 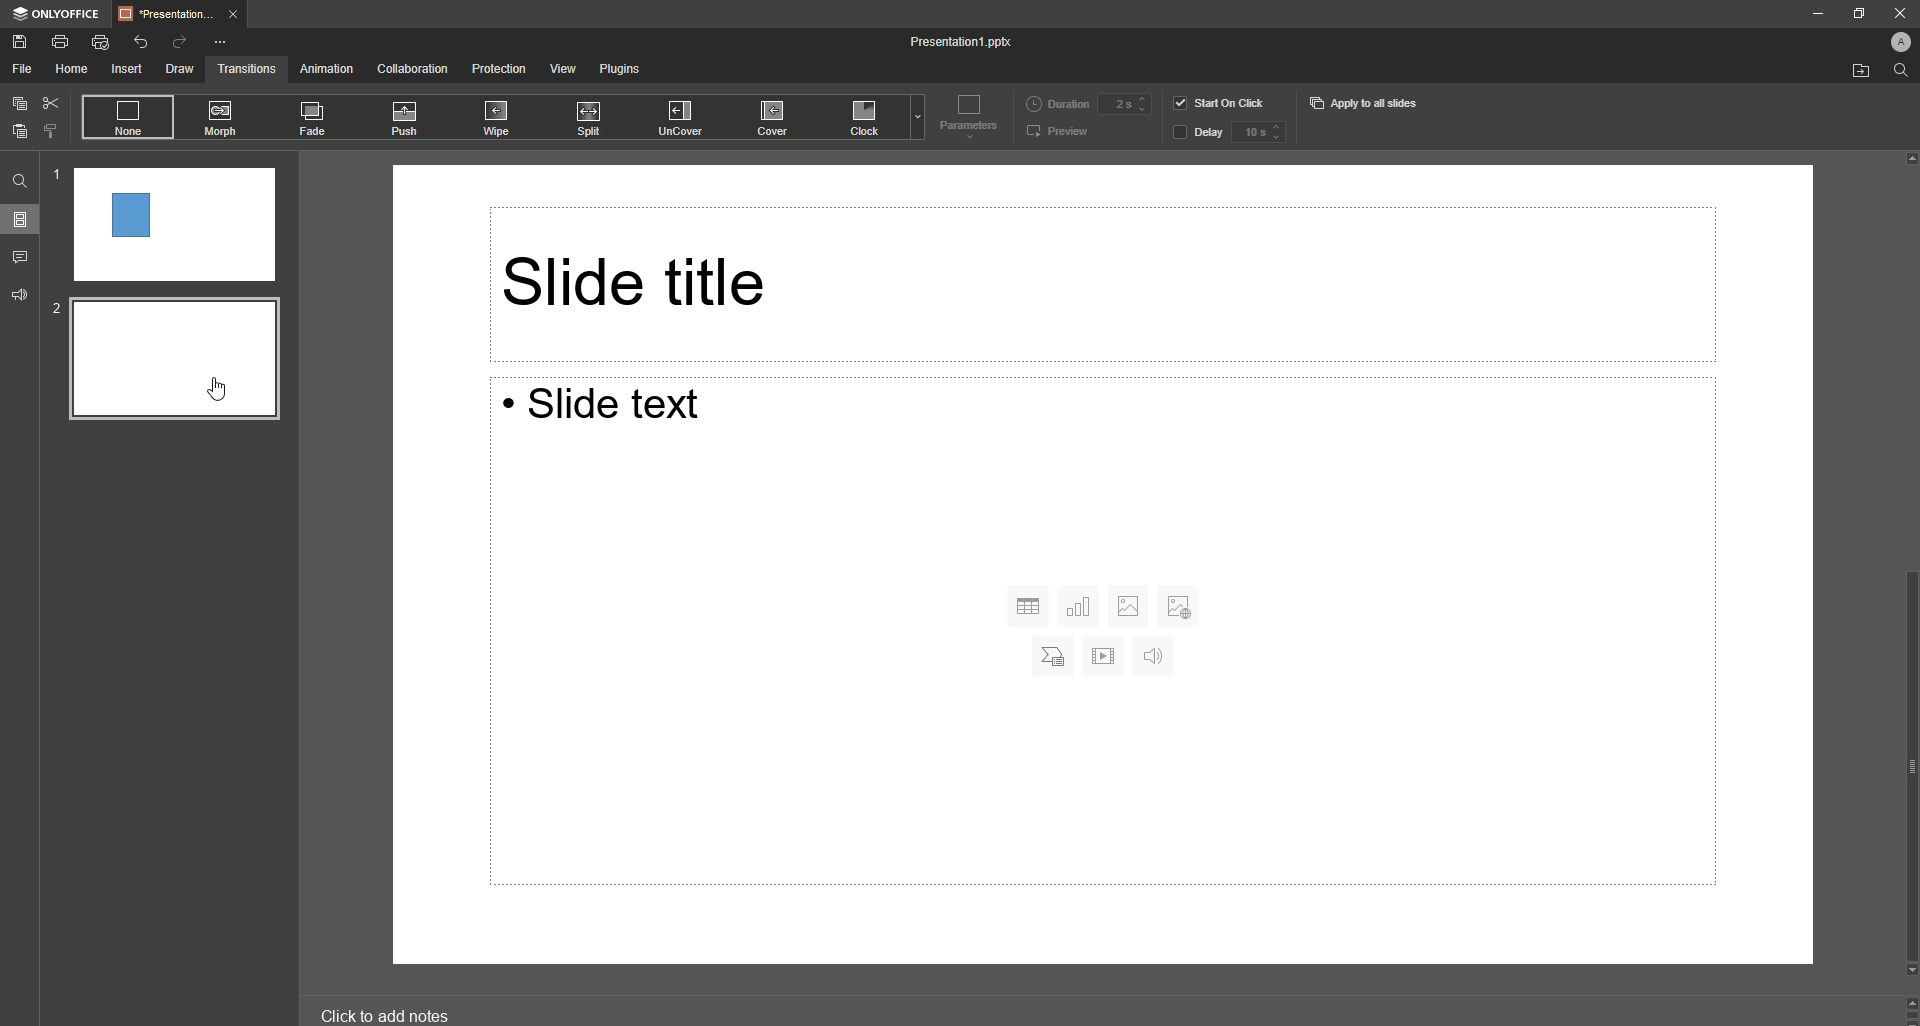 What do you see at coordinates (499, 69) in the screenshot?
I see `Protection` at bounding box center [499, 69].